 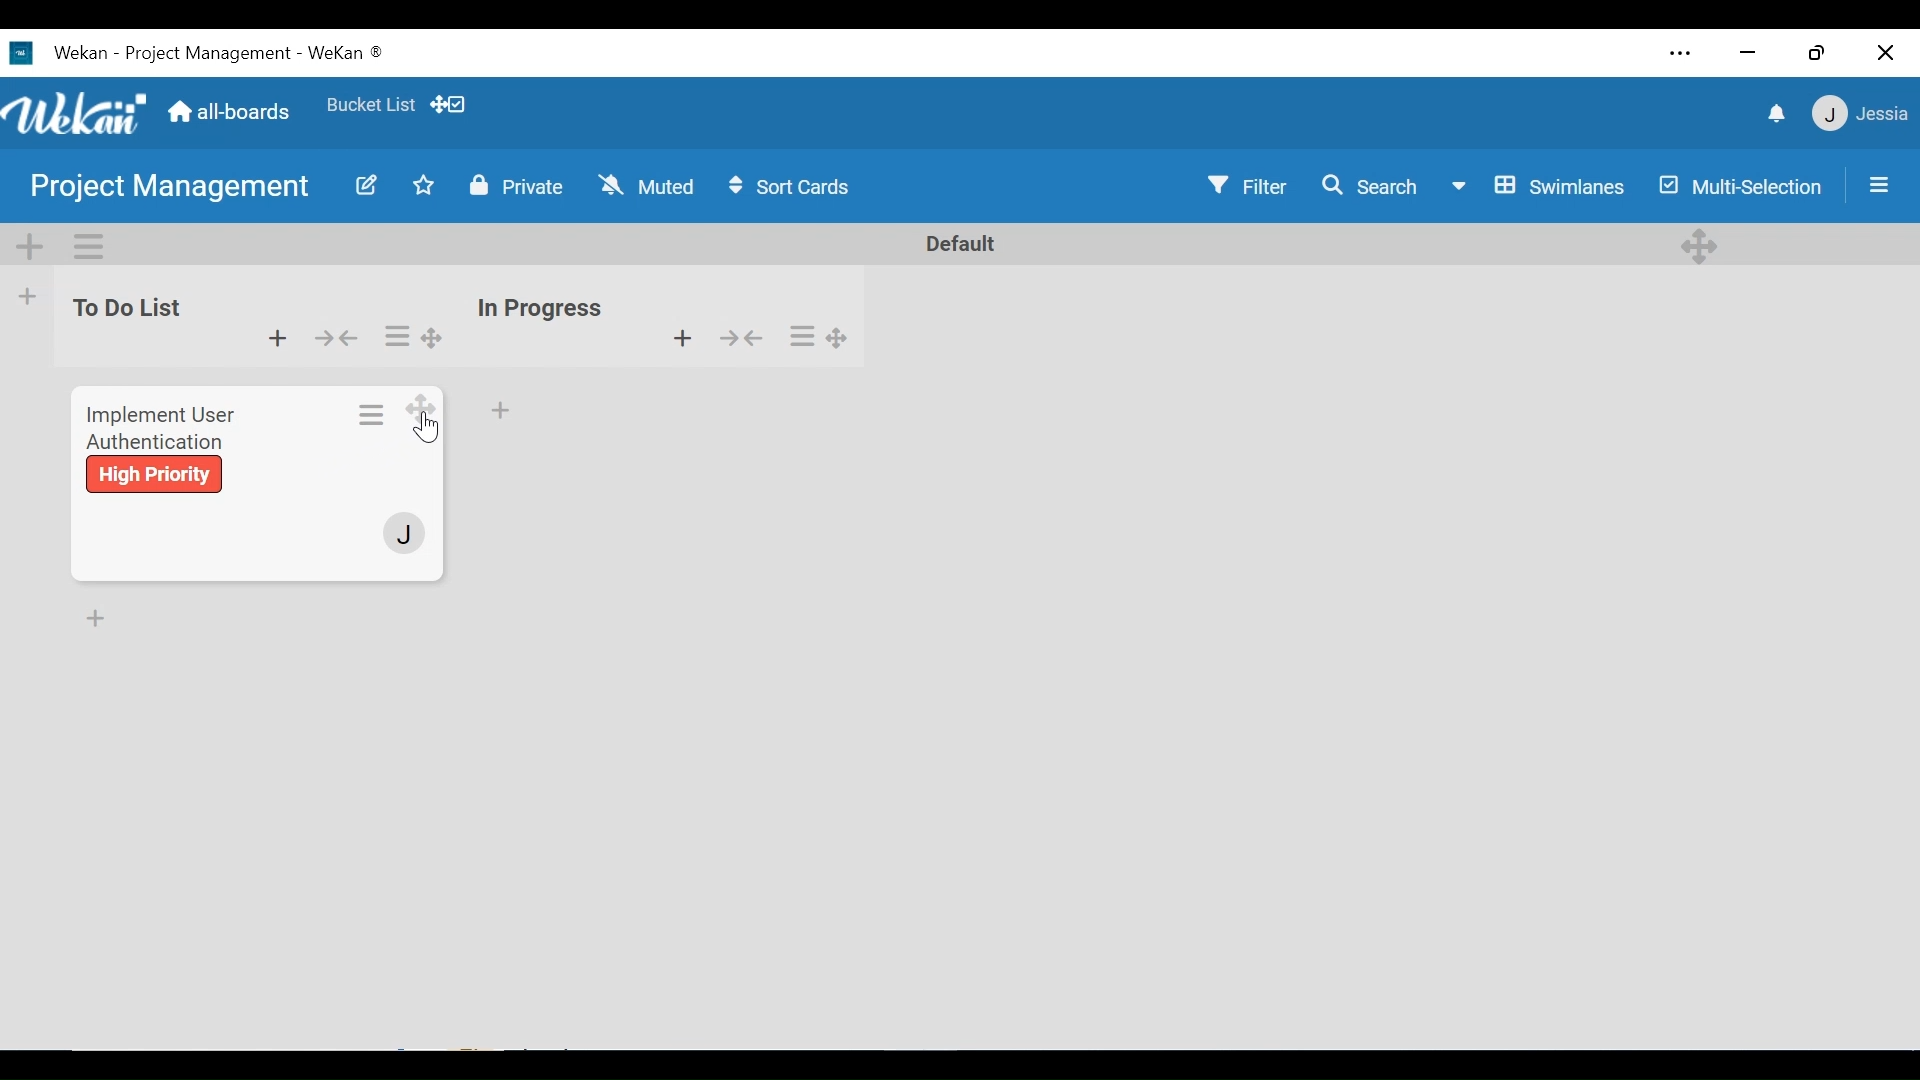 I want to click on cursor, so click(x=430, y=431).